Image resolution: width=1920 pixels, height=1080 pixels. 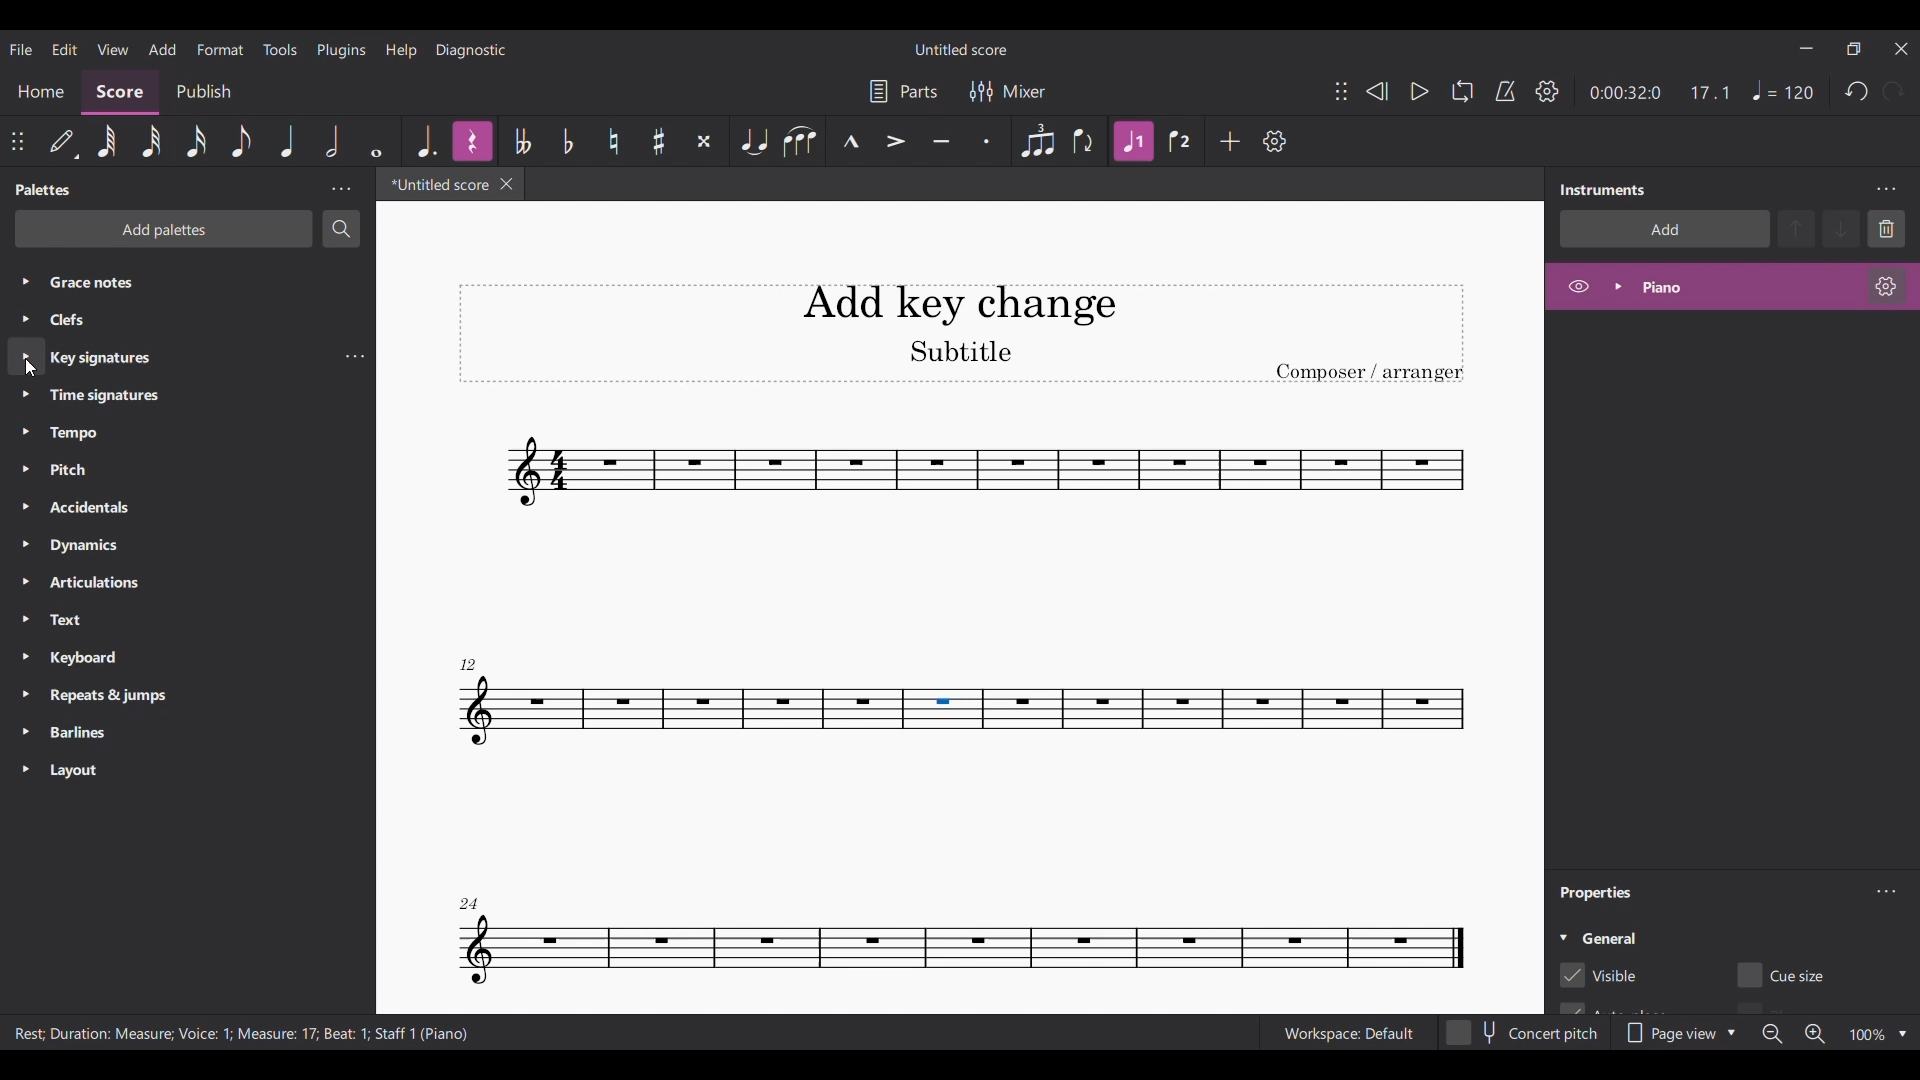 I want to click on Staccato, so click(x=988, y=141).